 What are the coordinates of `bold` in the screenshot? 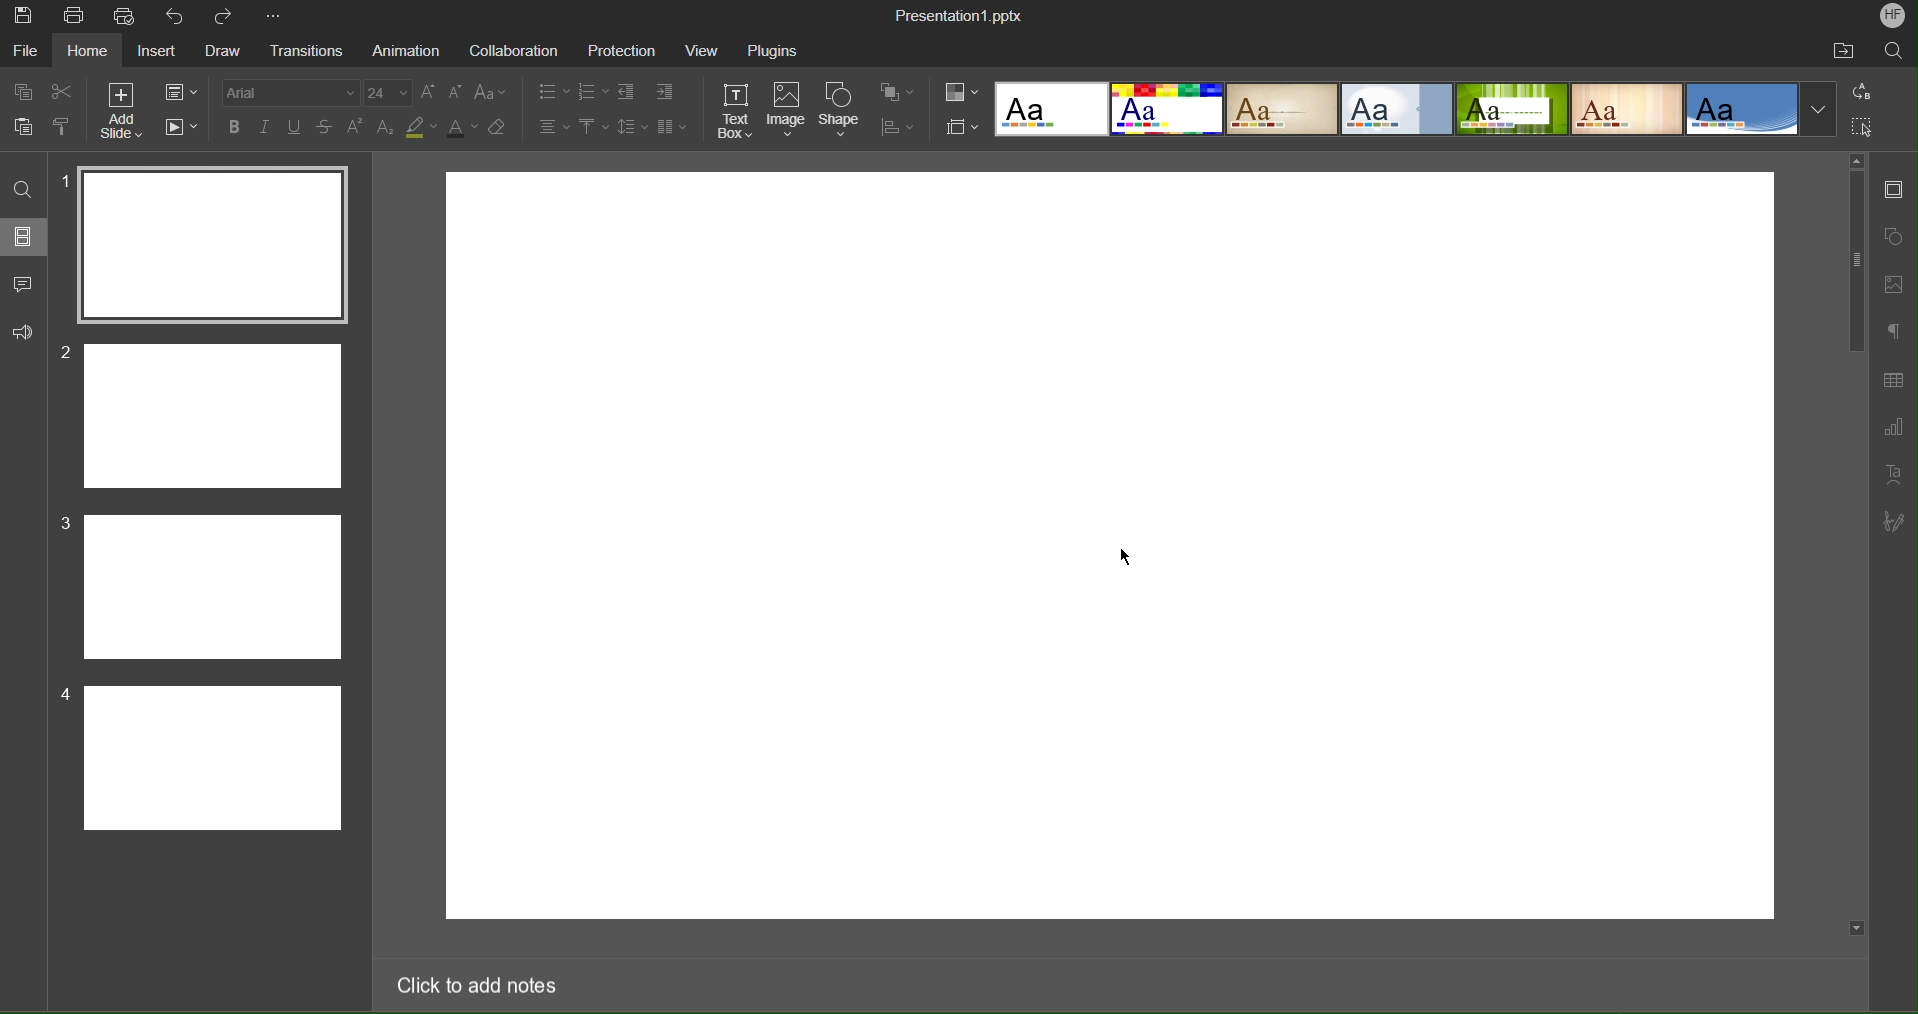 It's located at (231, 126).